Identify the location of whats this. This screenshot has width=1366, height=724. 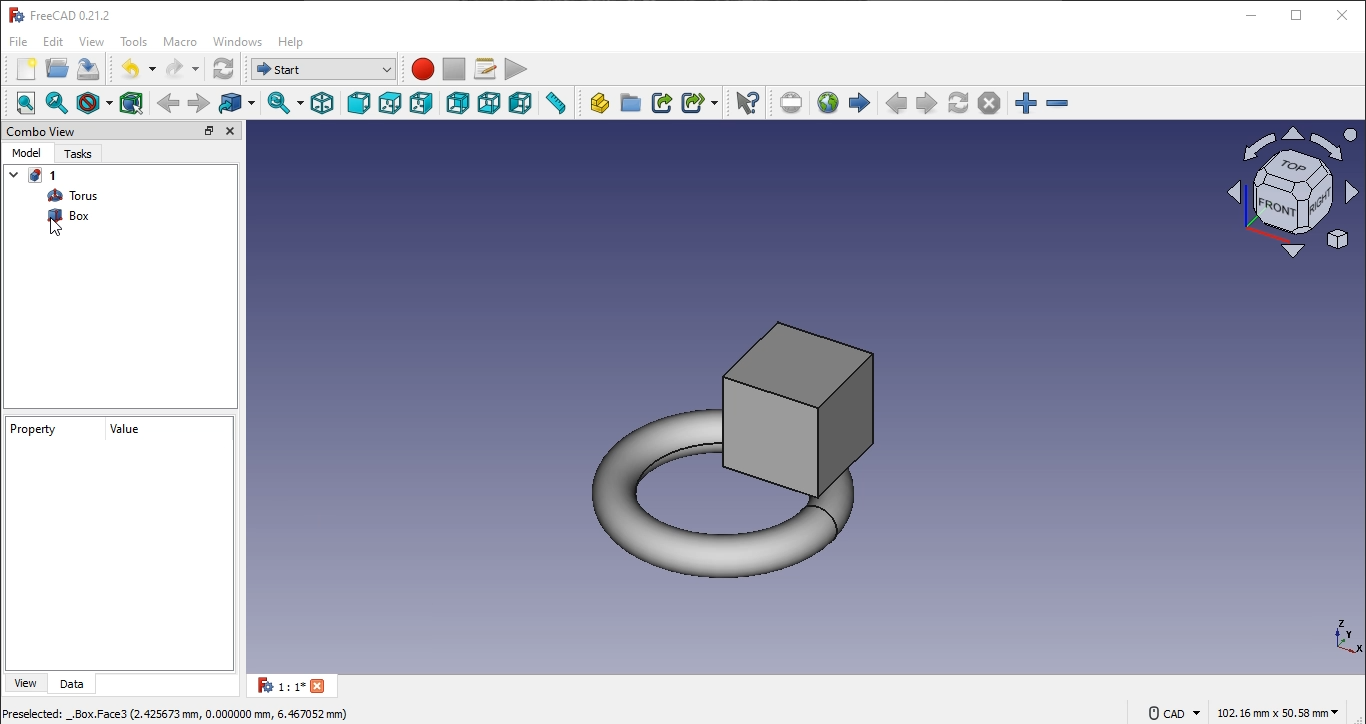
(747, 101).